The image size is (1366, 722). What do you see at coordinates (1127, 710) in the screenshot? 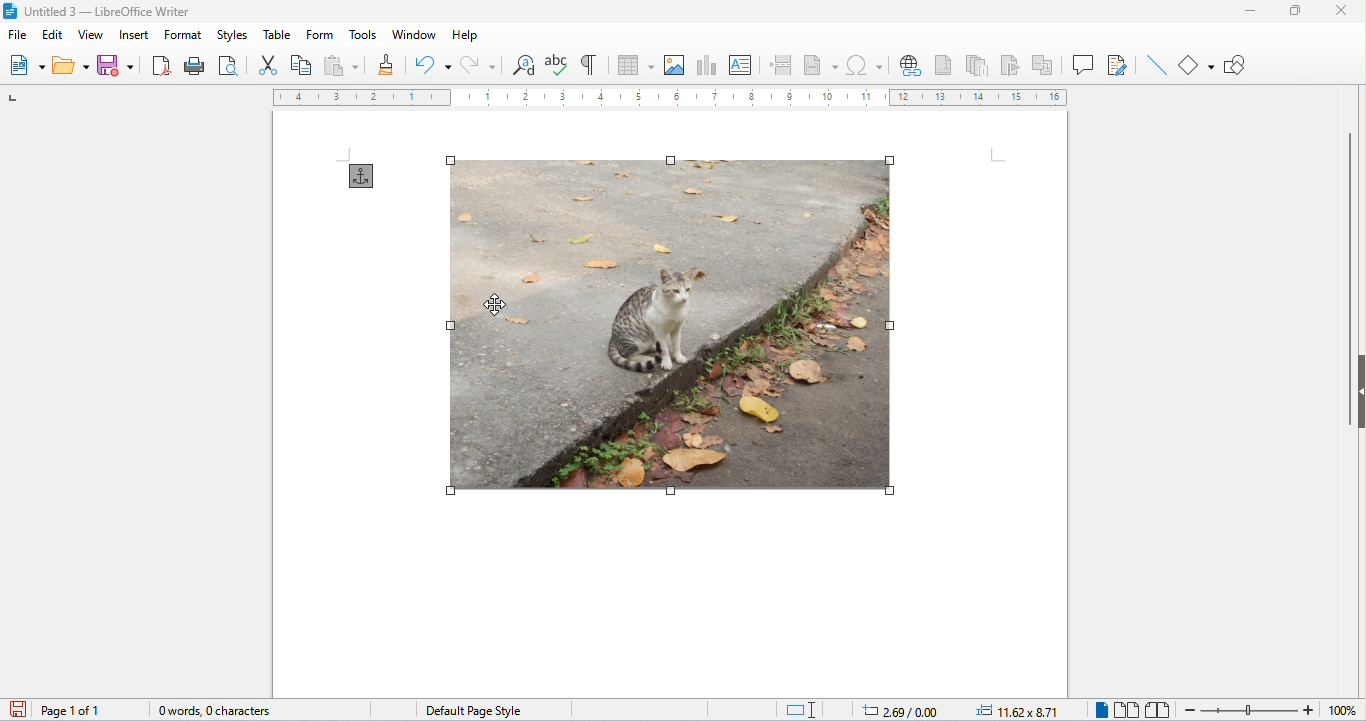
I see `multi view` at bounding box center [1127, 710].